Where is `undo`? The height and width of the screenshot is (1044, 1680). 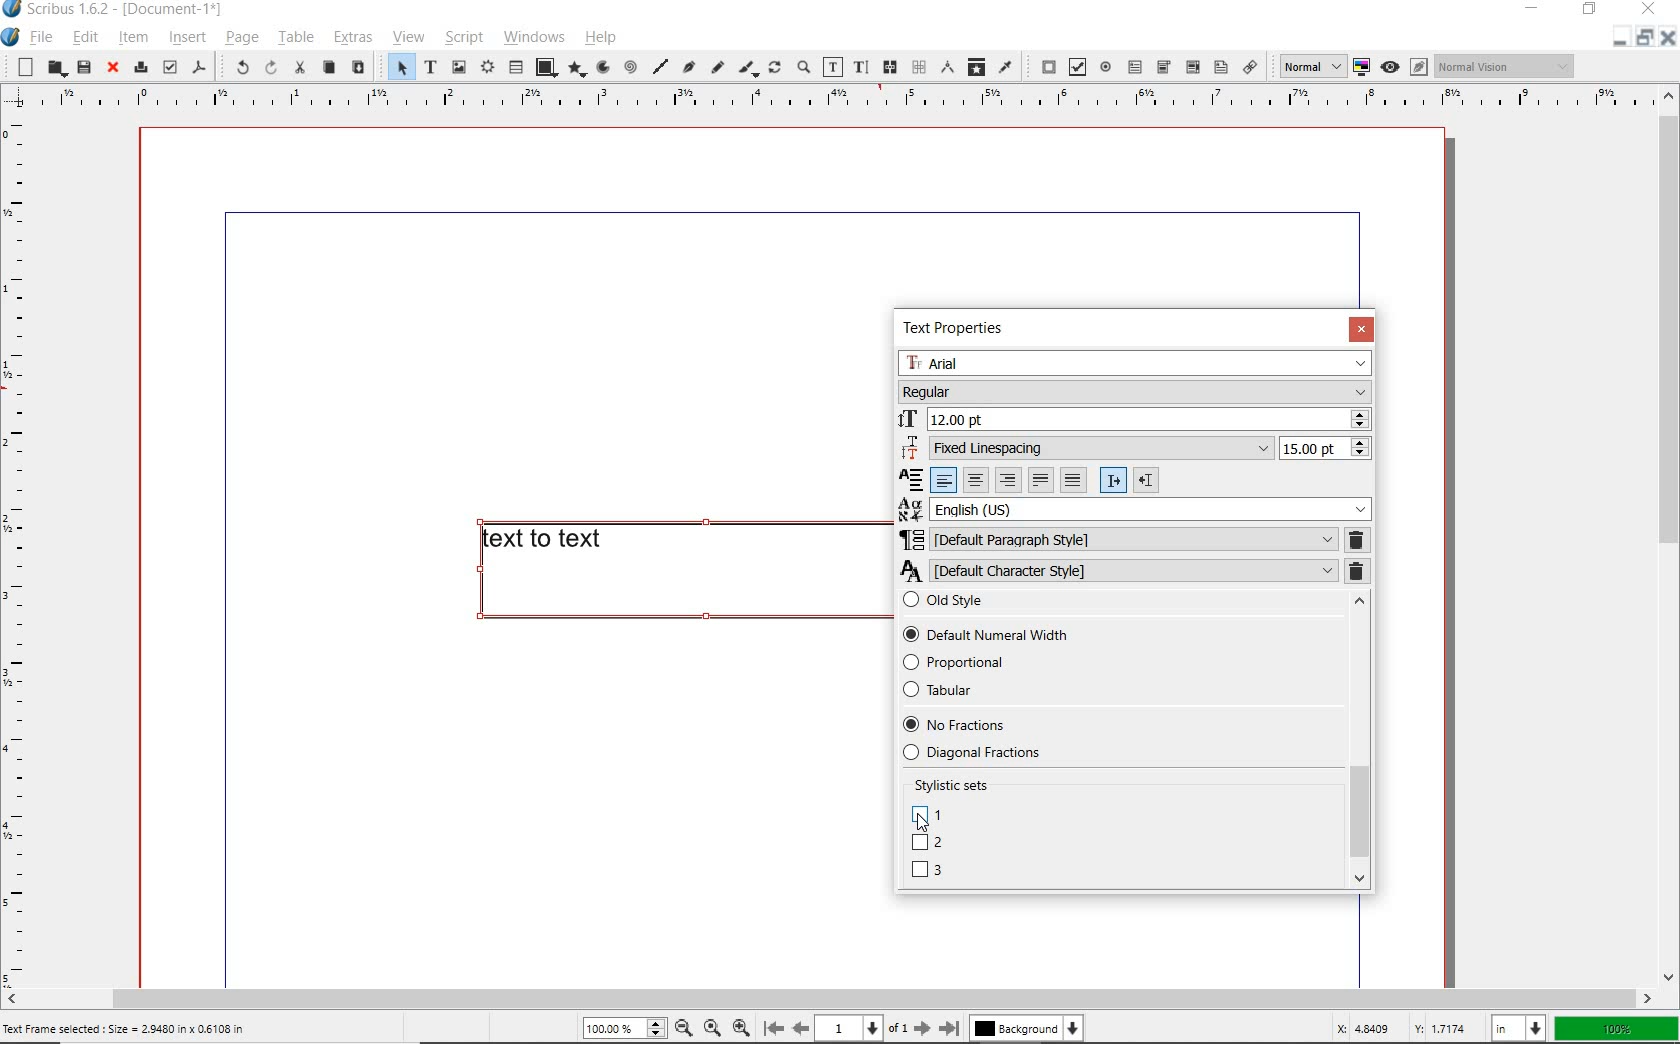 undo is located at coordinates (234, 66).